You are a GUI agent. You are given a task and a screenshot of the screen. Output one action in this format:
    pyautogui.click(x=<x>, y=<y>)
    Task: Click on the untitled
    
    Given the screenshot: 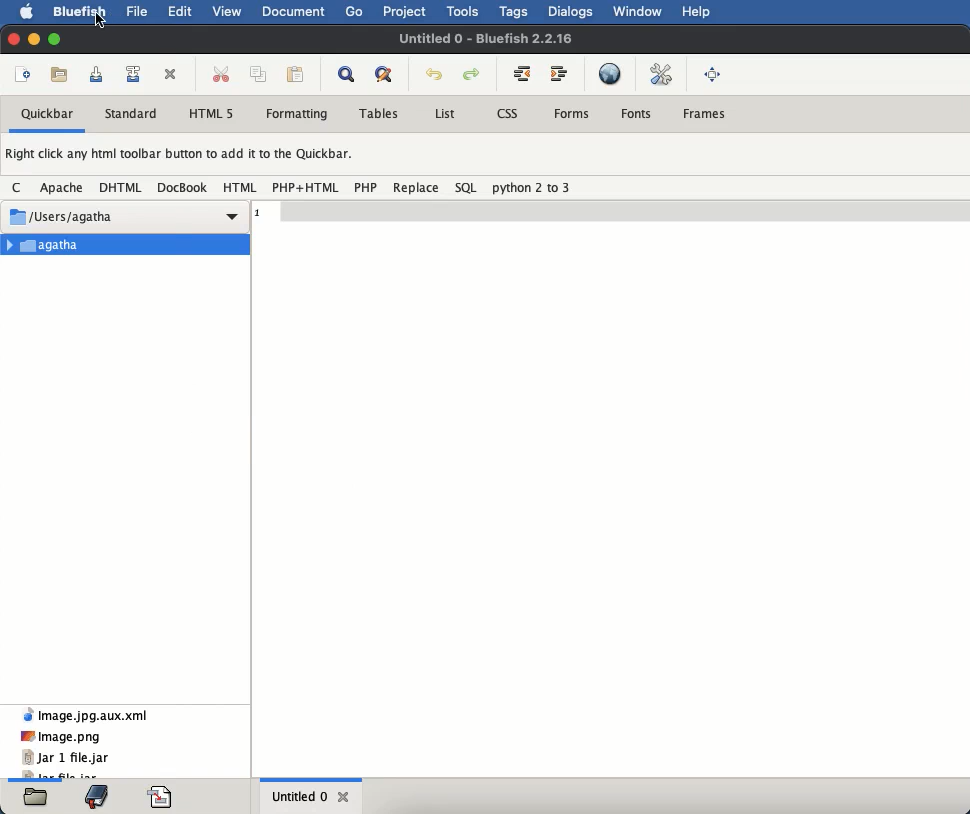 What is the action you would take?
    pyautogui.click(x=299, y=795)
    